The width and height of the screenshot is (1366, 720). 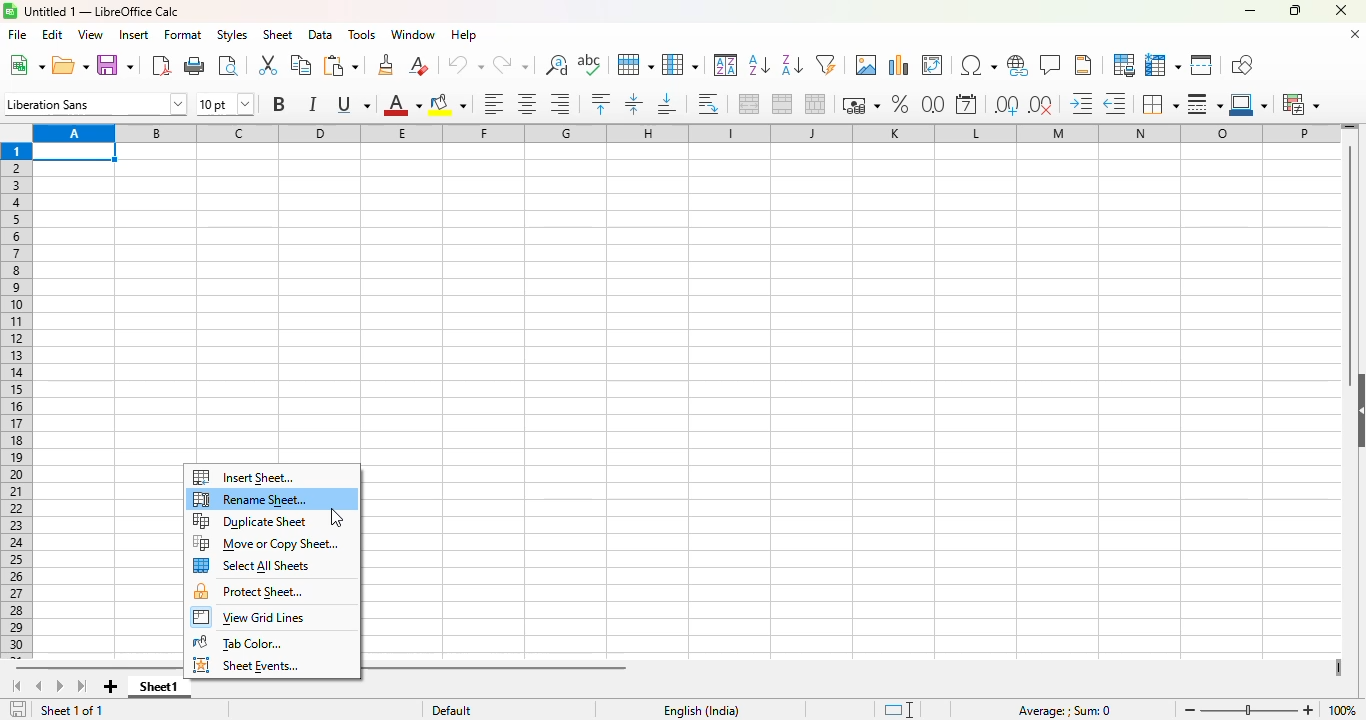 I want to click on window, so click(x=412, y=35).